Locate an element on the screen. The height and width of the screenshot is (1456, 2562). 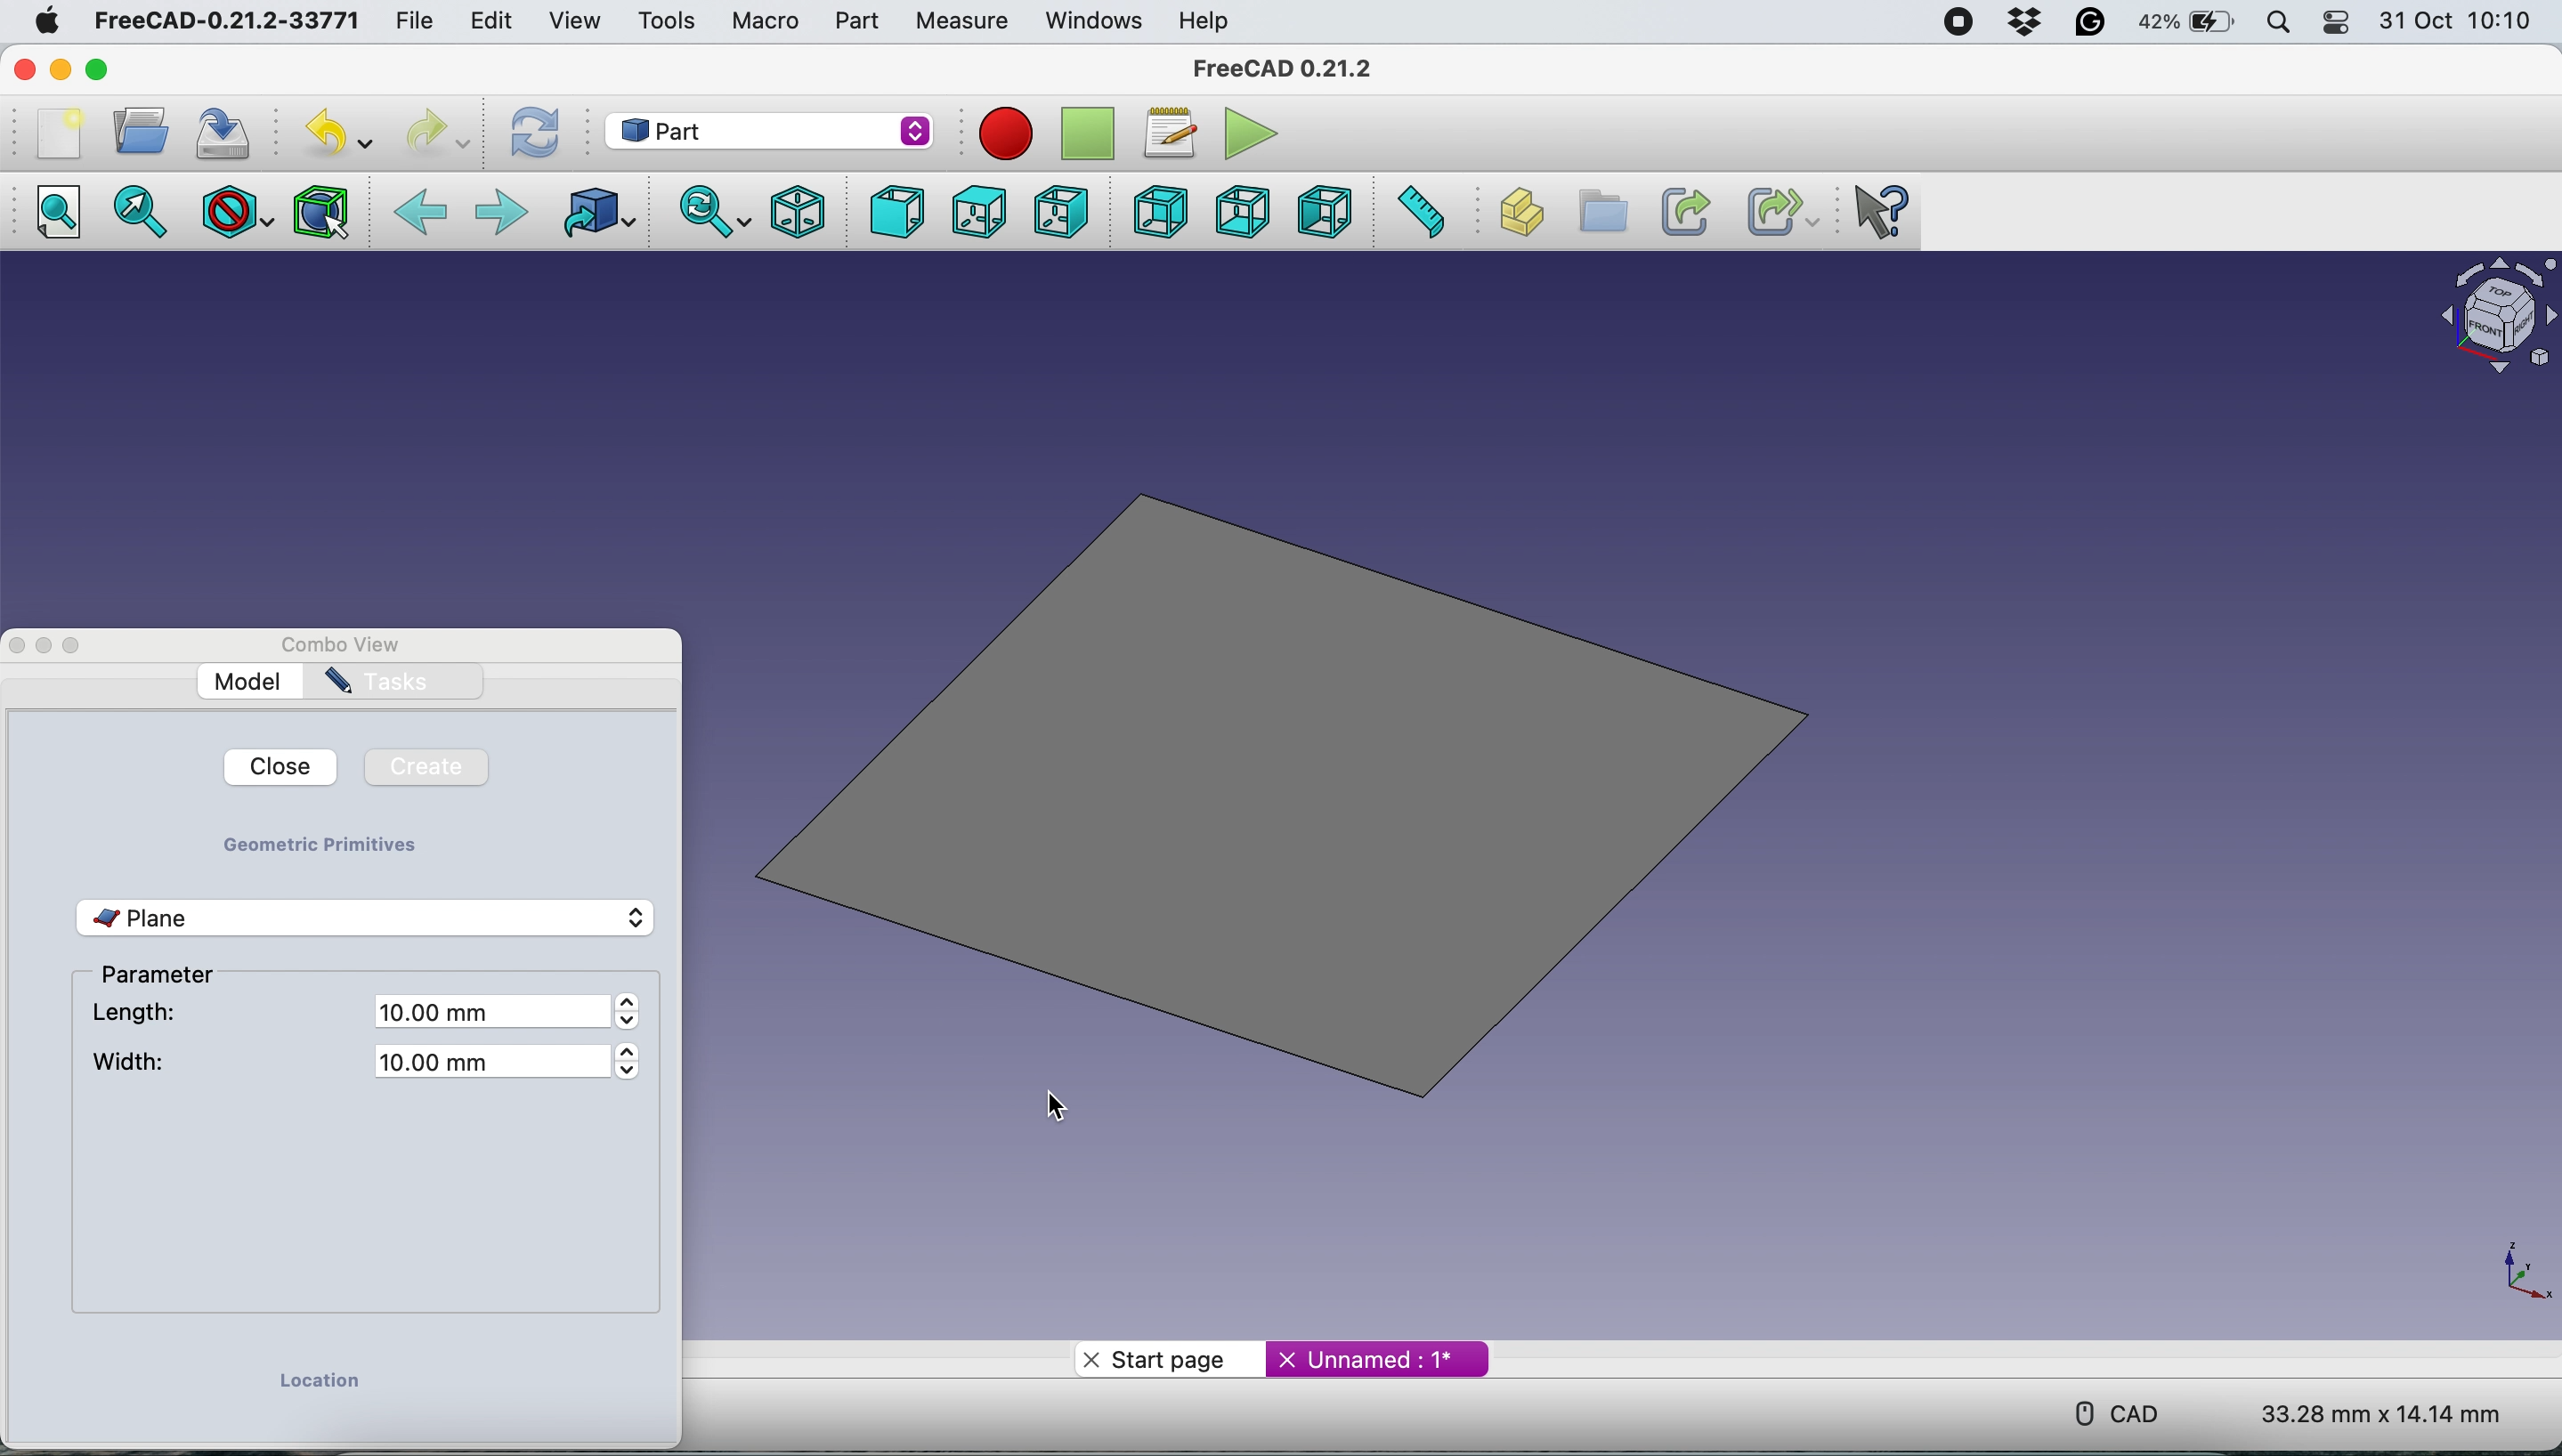
Macro is located at coordinates (770, 19).